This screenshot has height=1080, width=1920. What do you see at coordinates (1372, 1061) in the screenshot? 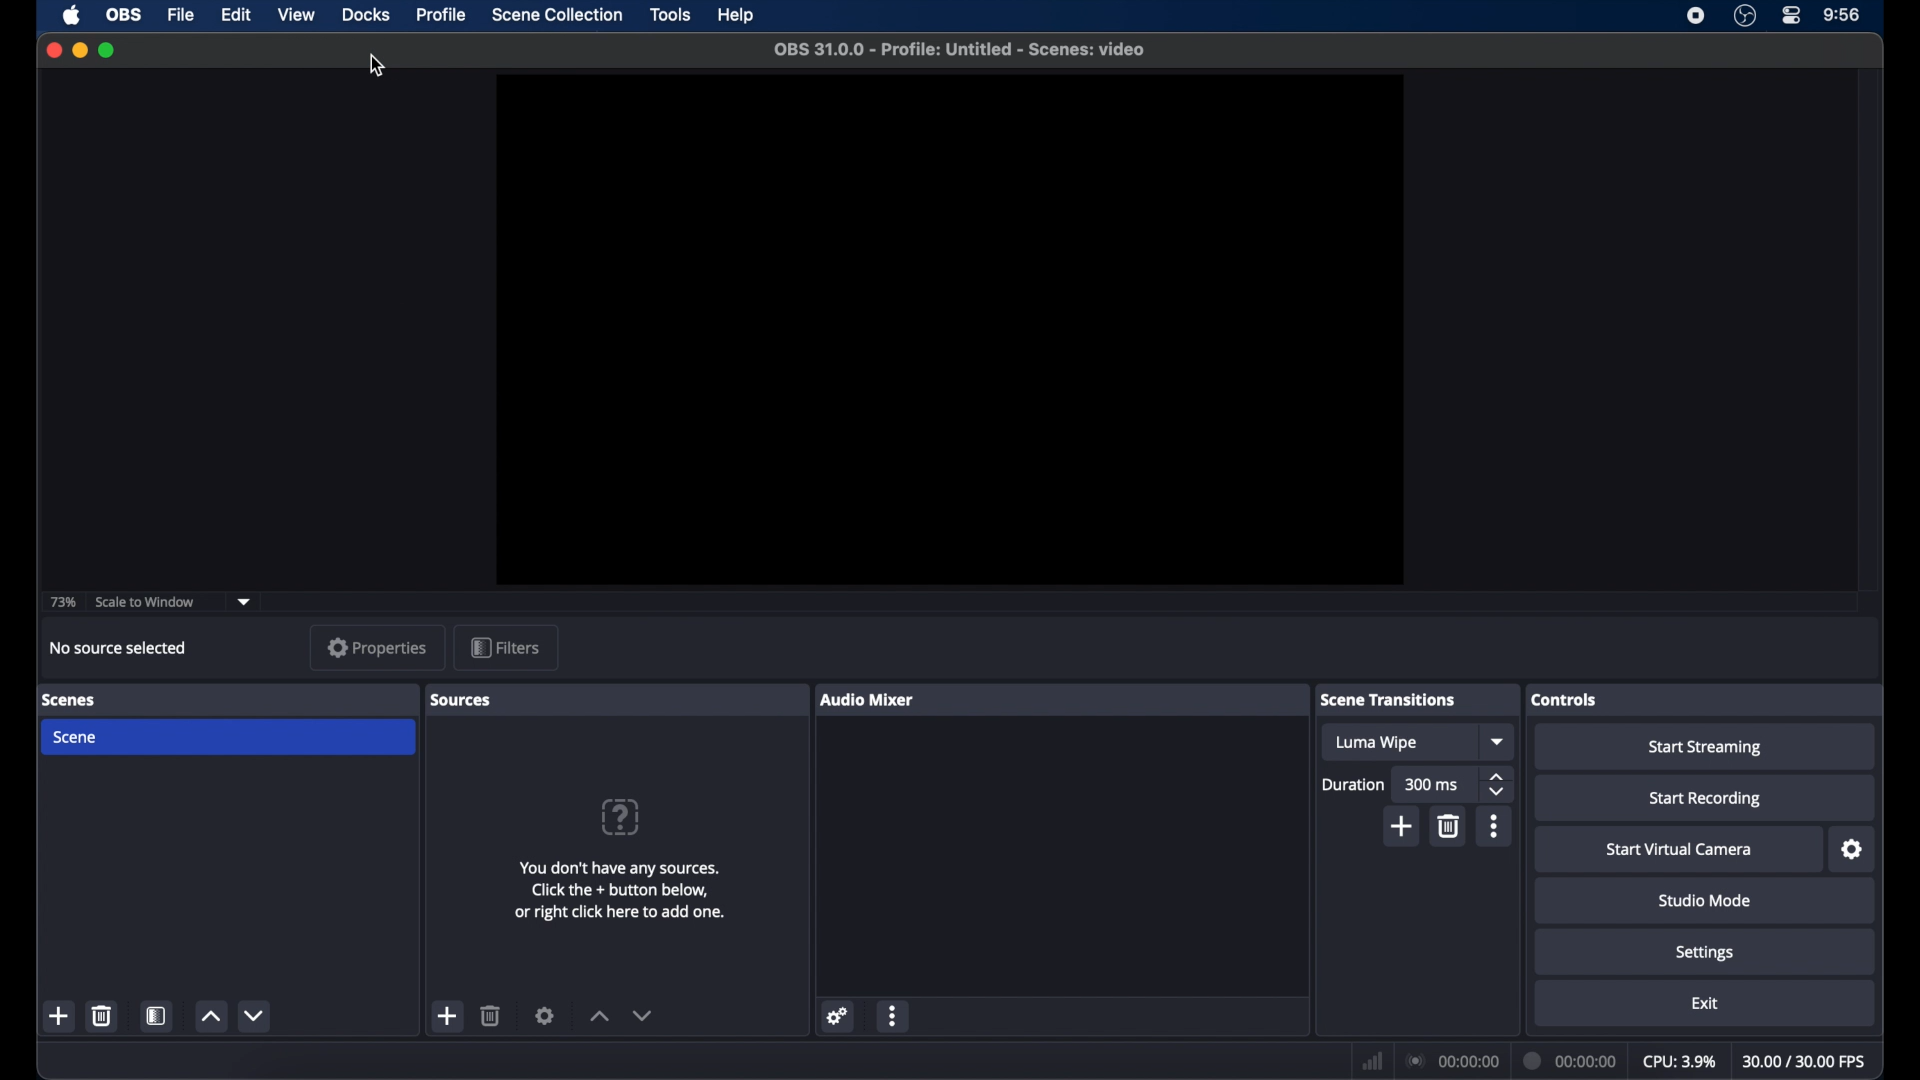
I see `network` at bounding box center [1372, 1061].